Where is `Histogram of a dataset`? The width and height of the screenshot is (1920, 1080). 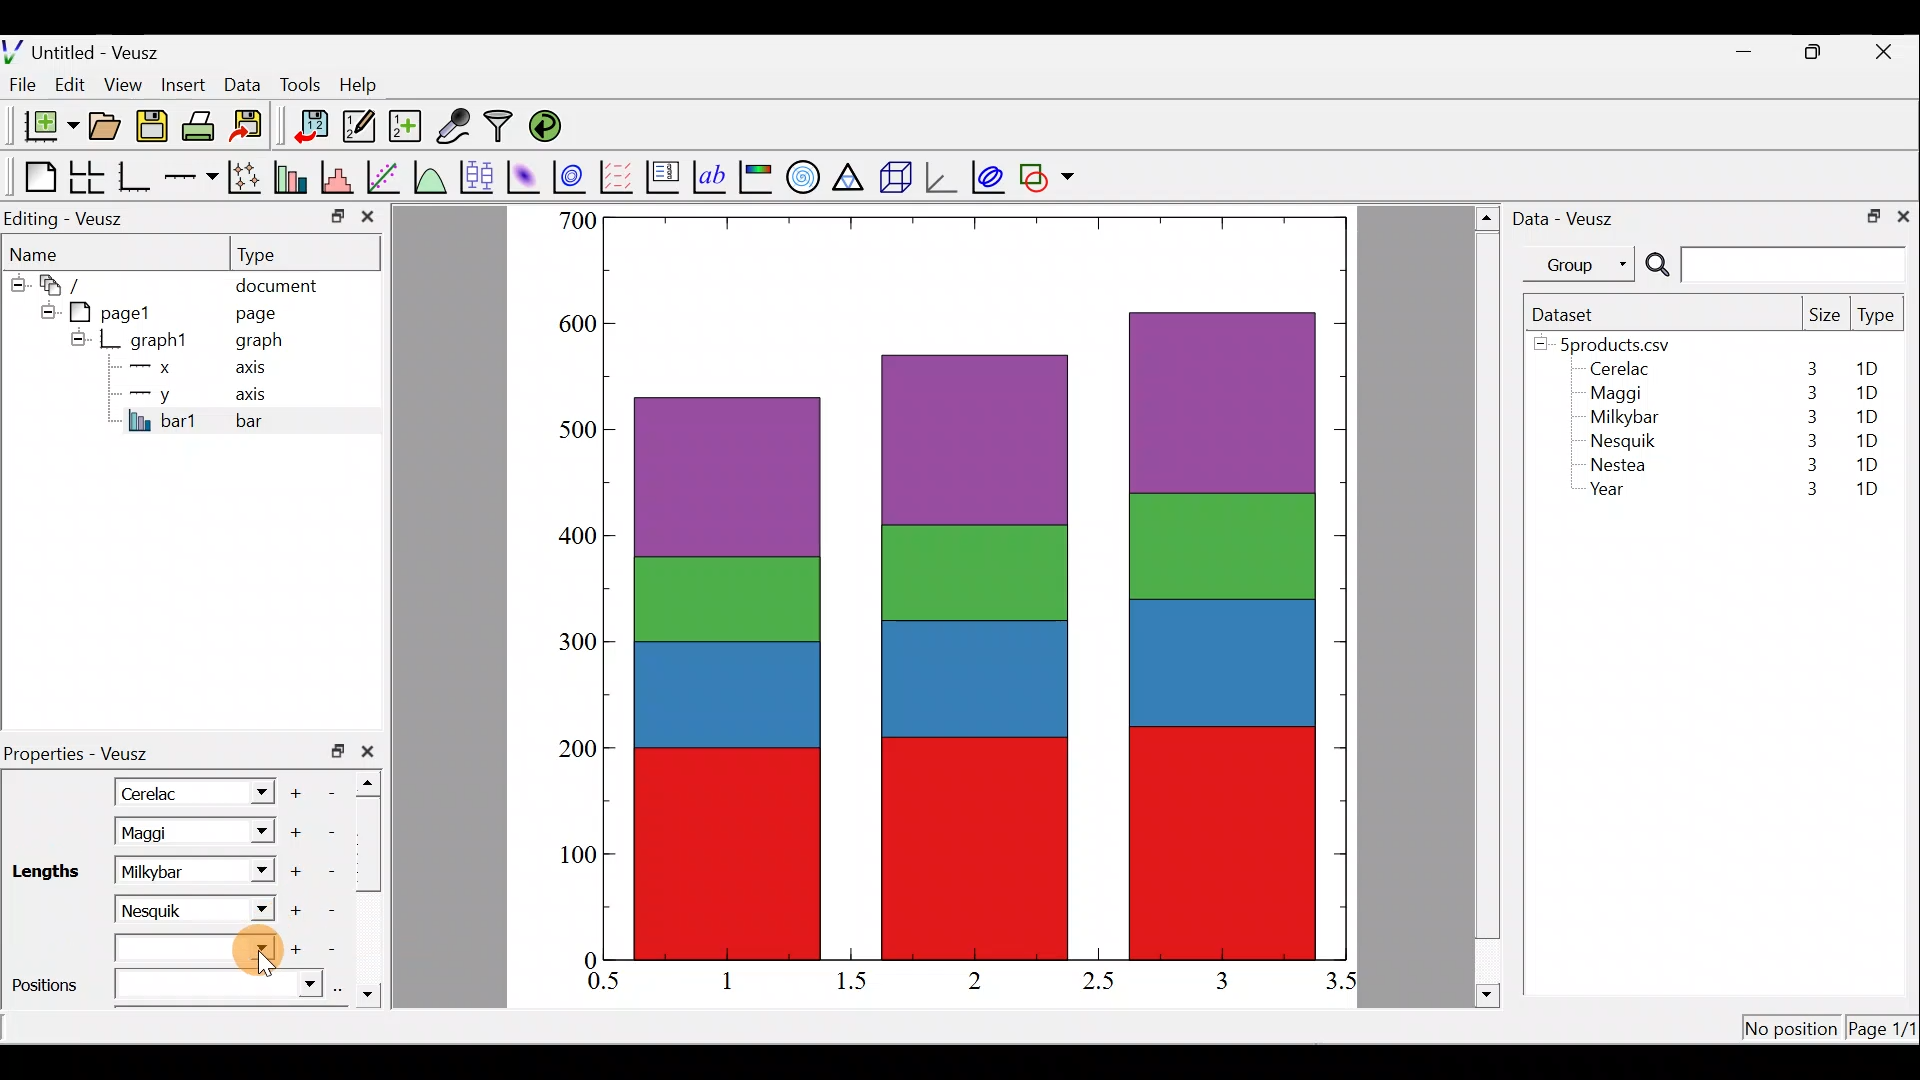
Histogram of a dataset is located at coordinates (343, 178).